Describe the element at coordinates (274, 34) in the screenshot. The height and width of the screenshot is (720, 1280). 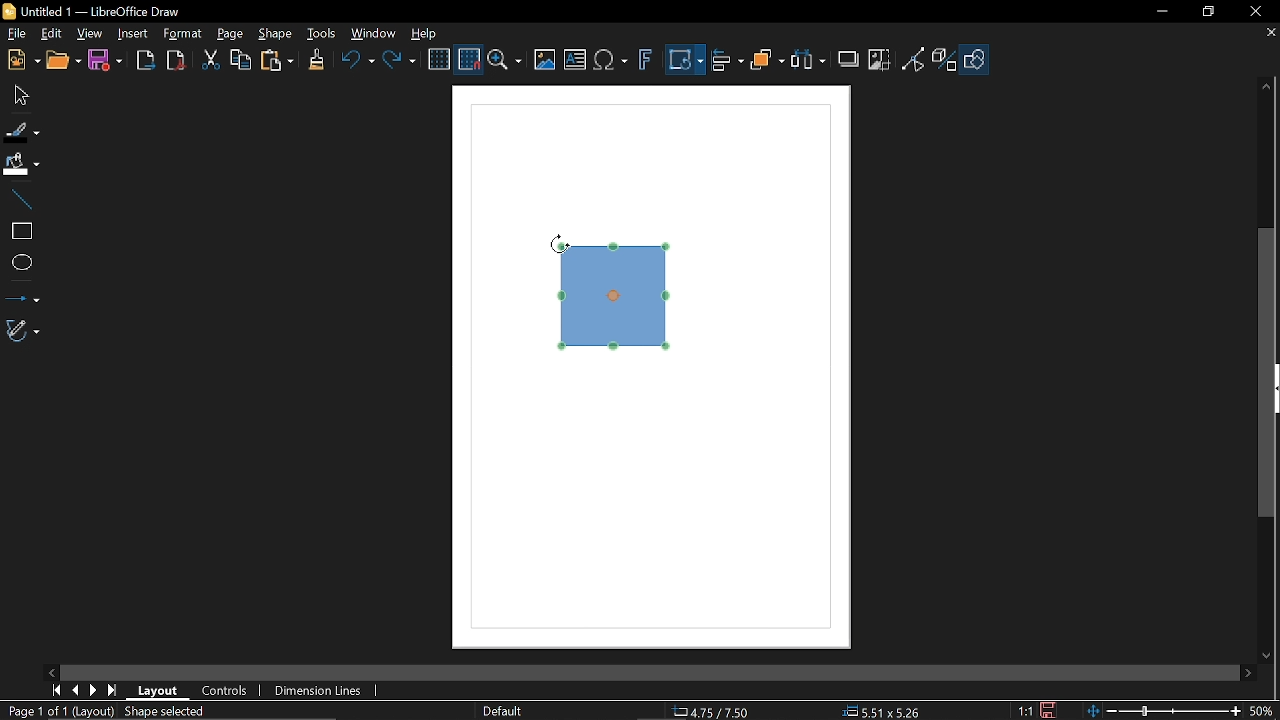
I see `Shape` at that location.